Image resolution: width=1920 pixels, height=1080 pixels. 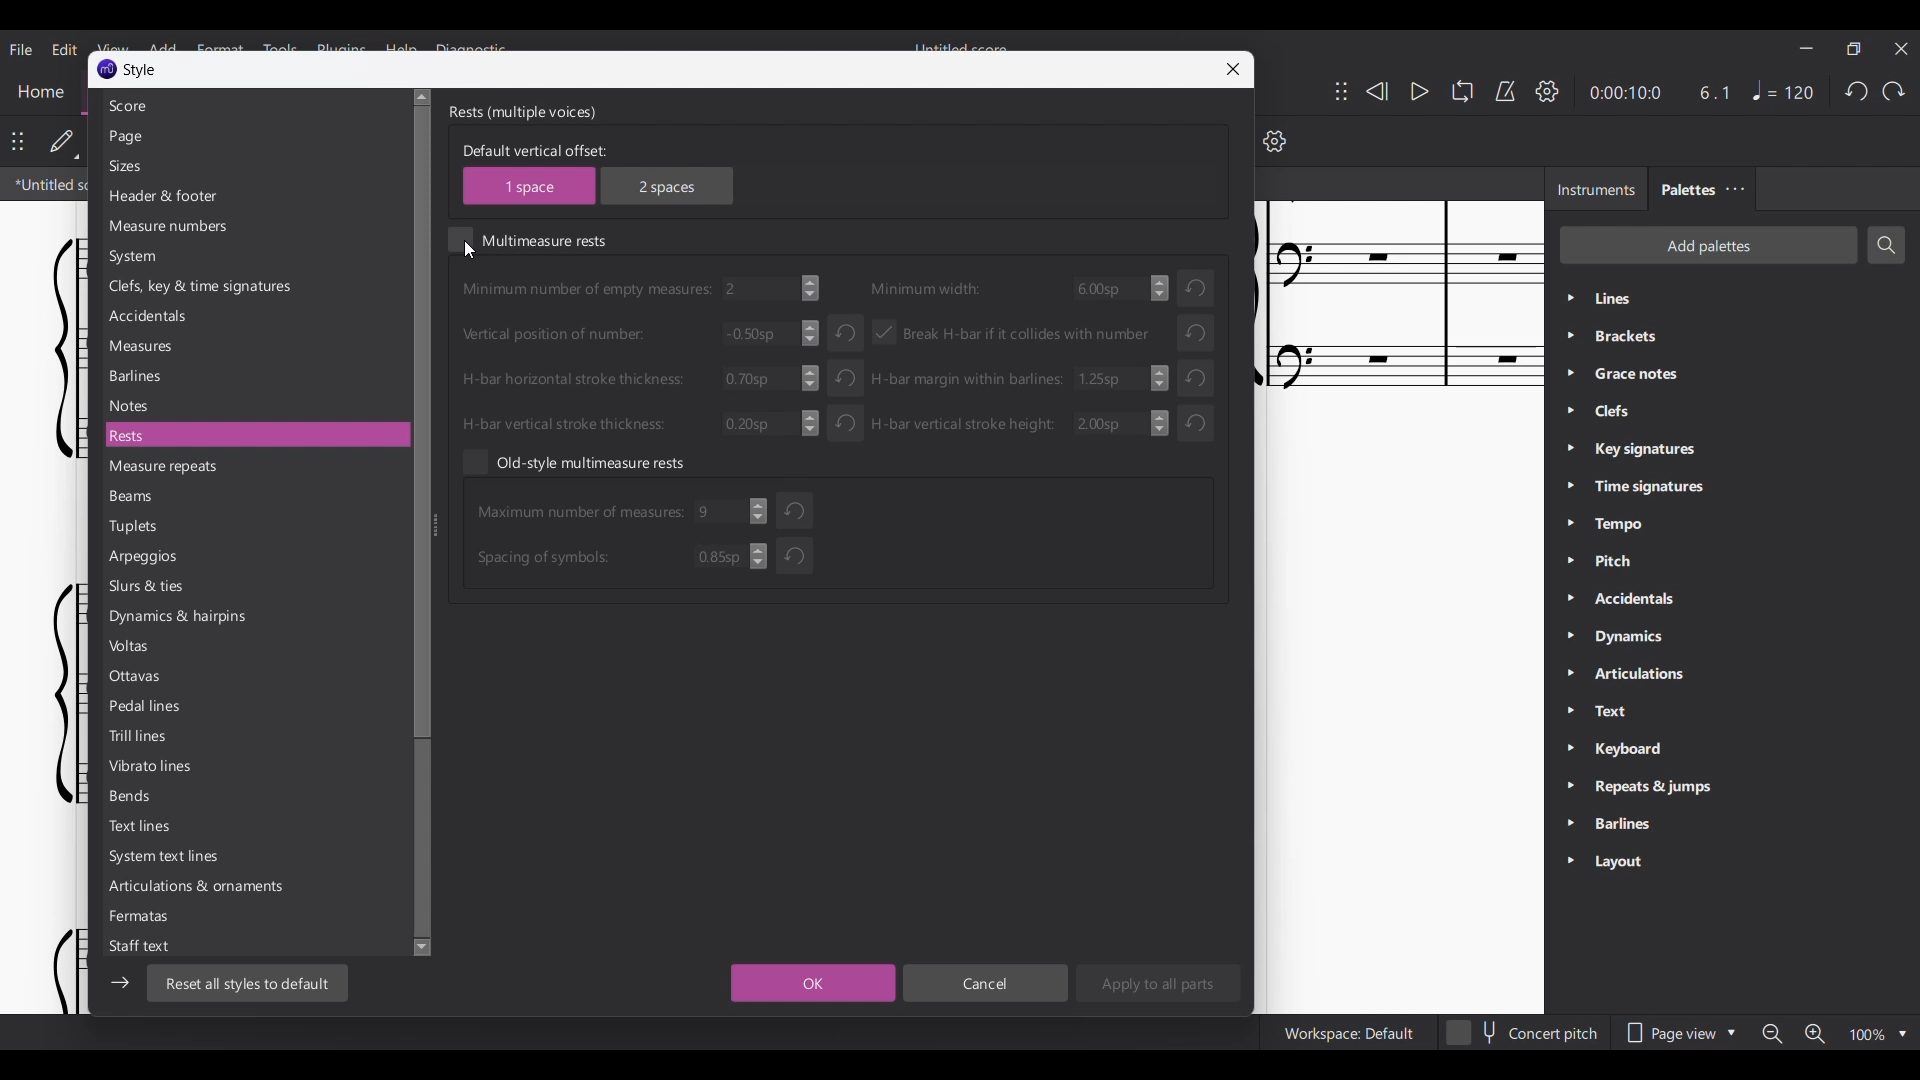 I want to click on Text lines, so click(x=254, y=826).